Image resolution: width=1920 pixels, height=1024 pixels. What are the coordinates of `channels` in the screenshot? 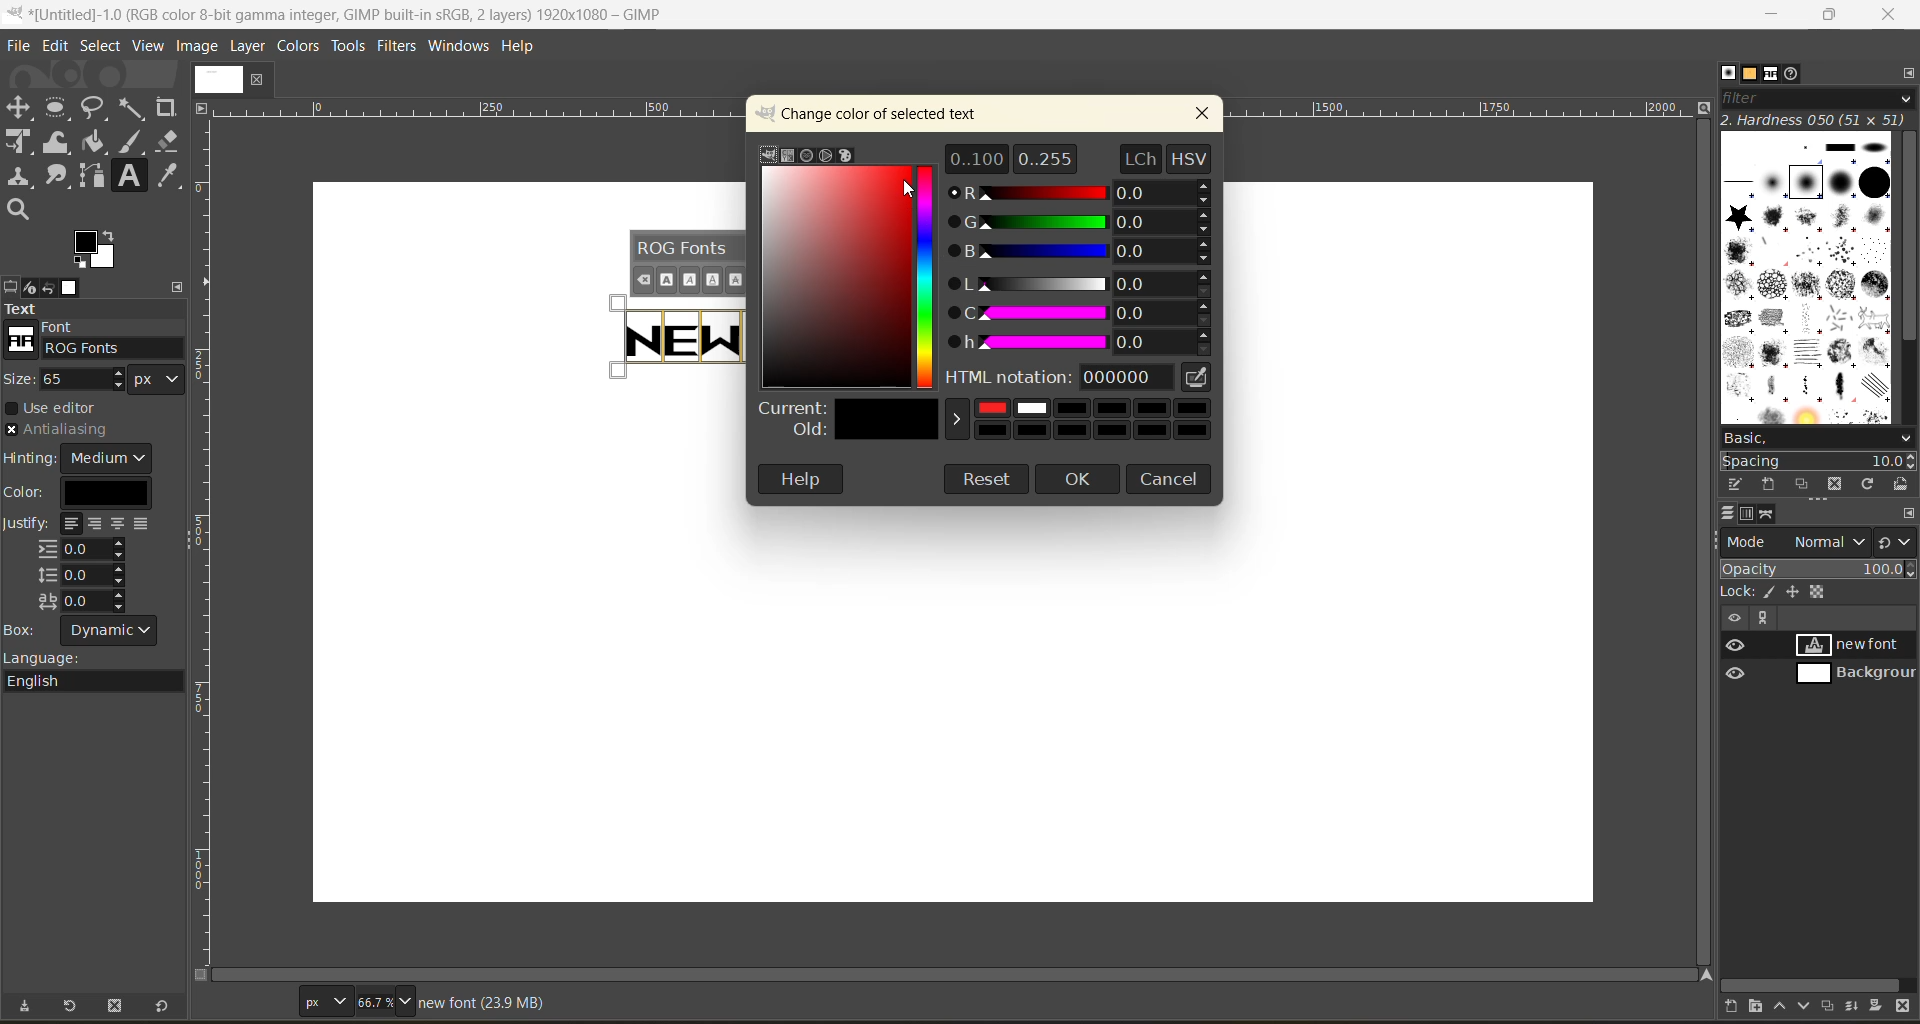 It's located at (1750, 516).